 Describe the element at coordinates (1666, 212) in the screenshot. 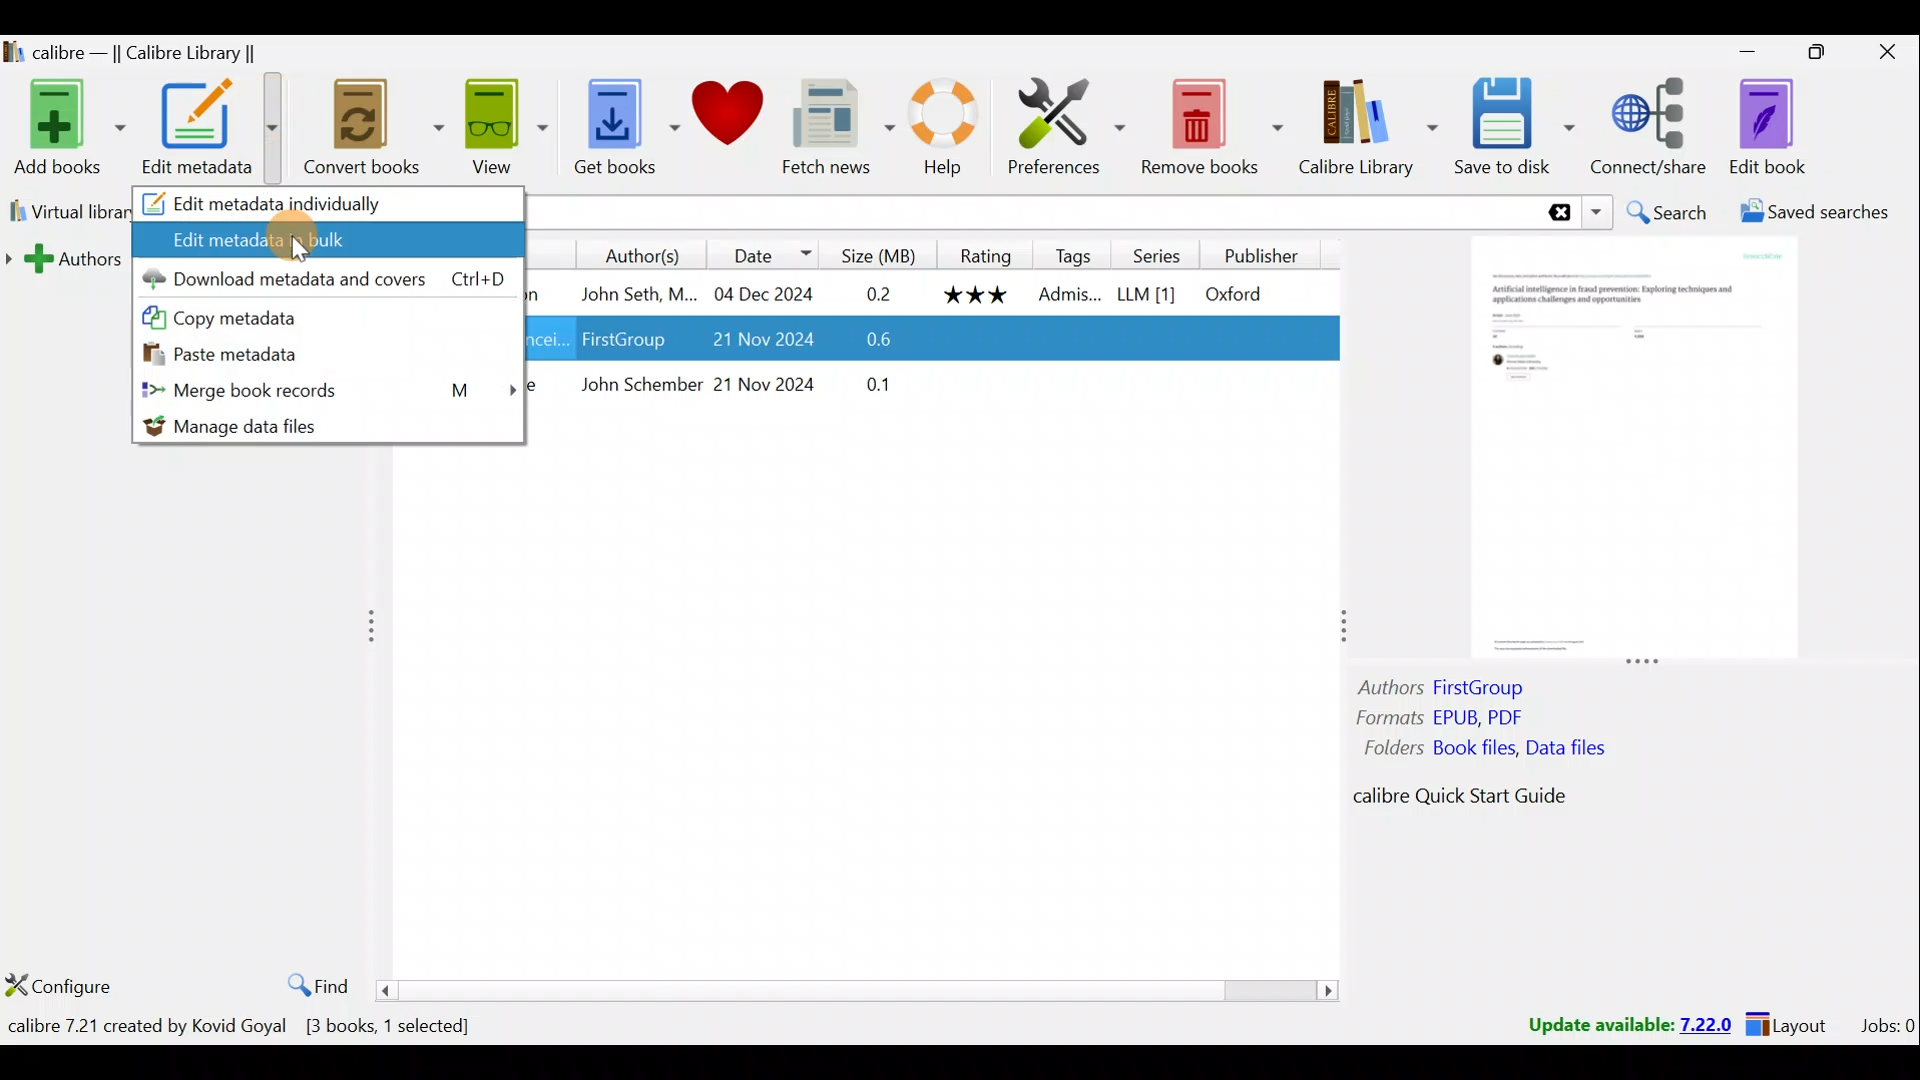

I see `Search` at that location.